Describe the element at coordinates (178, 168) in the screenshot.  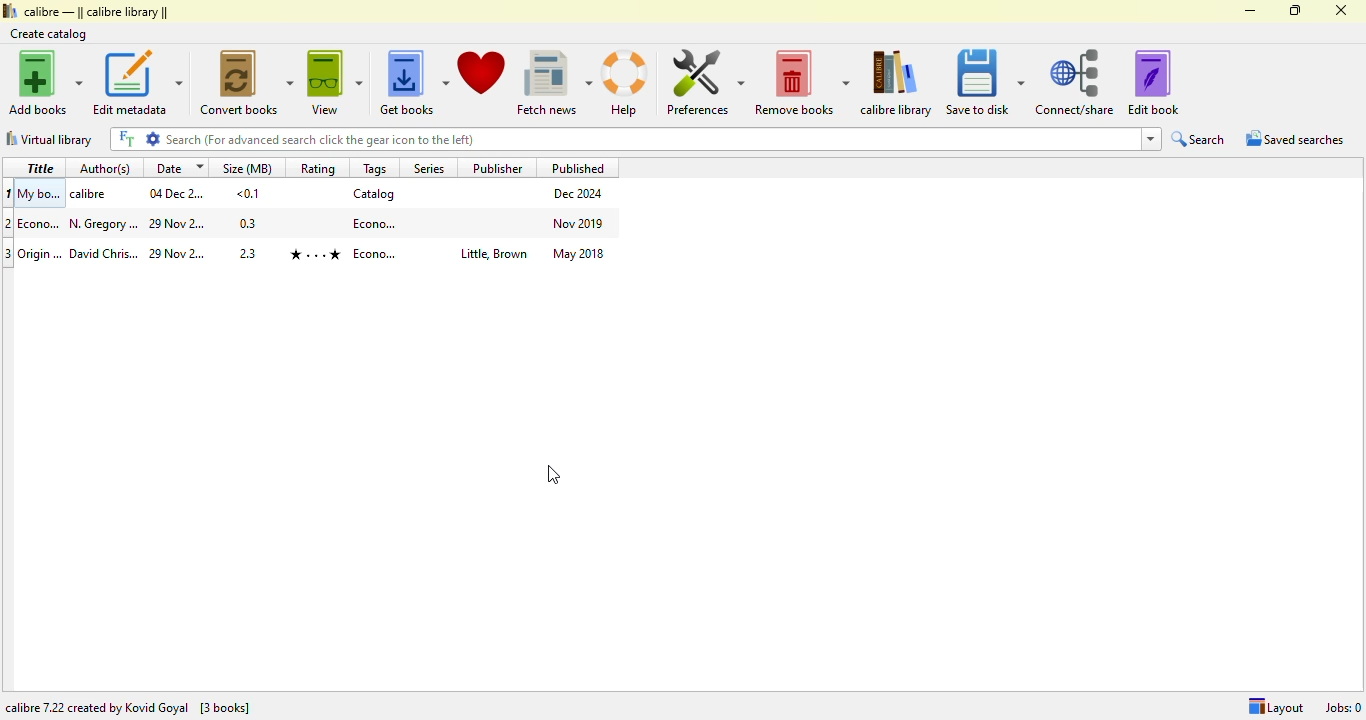
I see `date` at that location.